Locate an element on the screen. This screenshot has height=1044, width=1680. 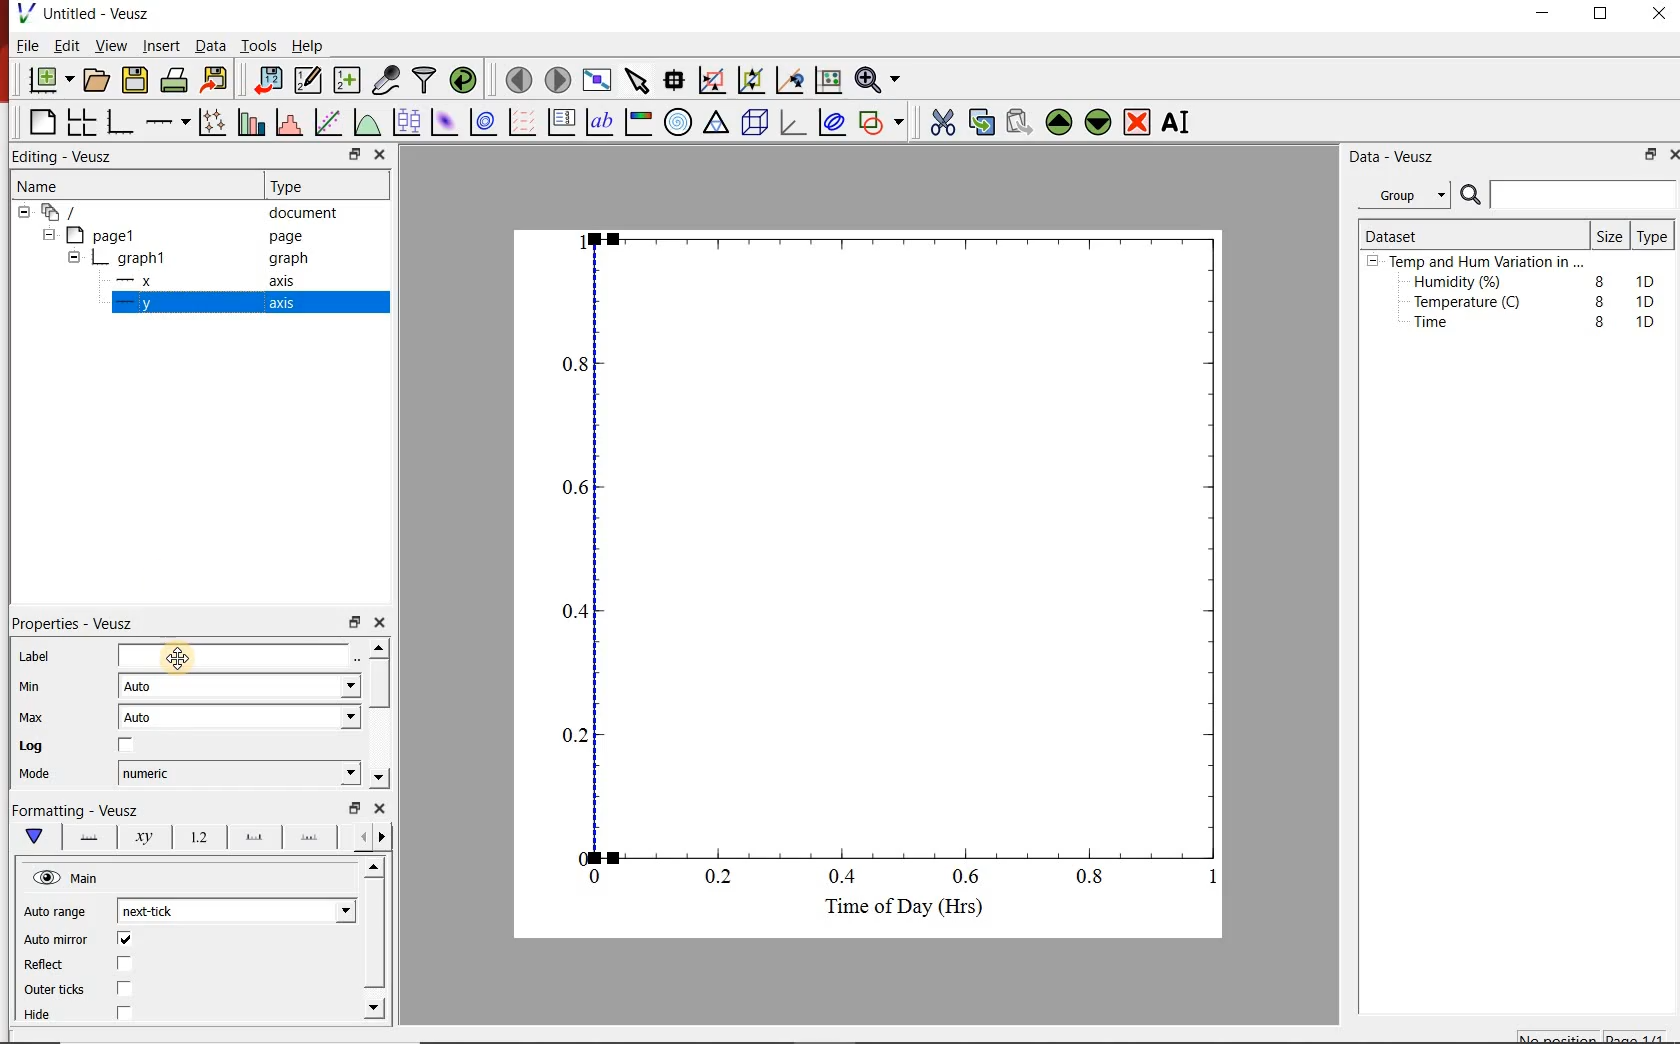
1 is located at coordinates (579, 240).